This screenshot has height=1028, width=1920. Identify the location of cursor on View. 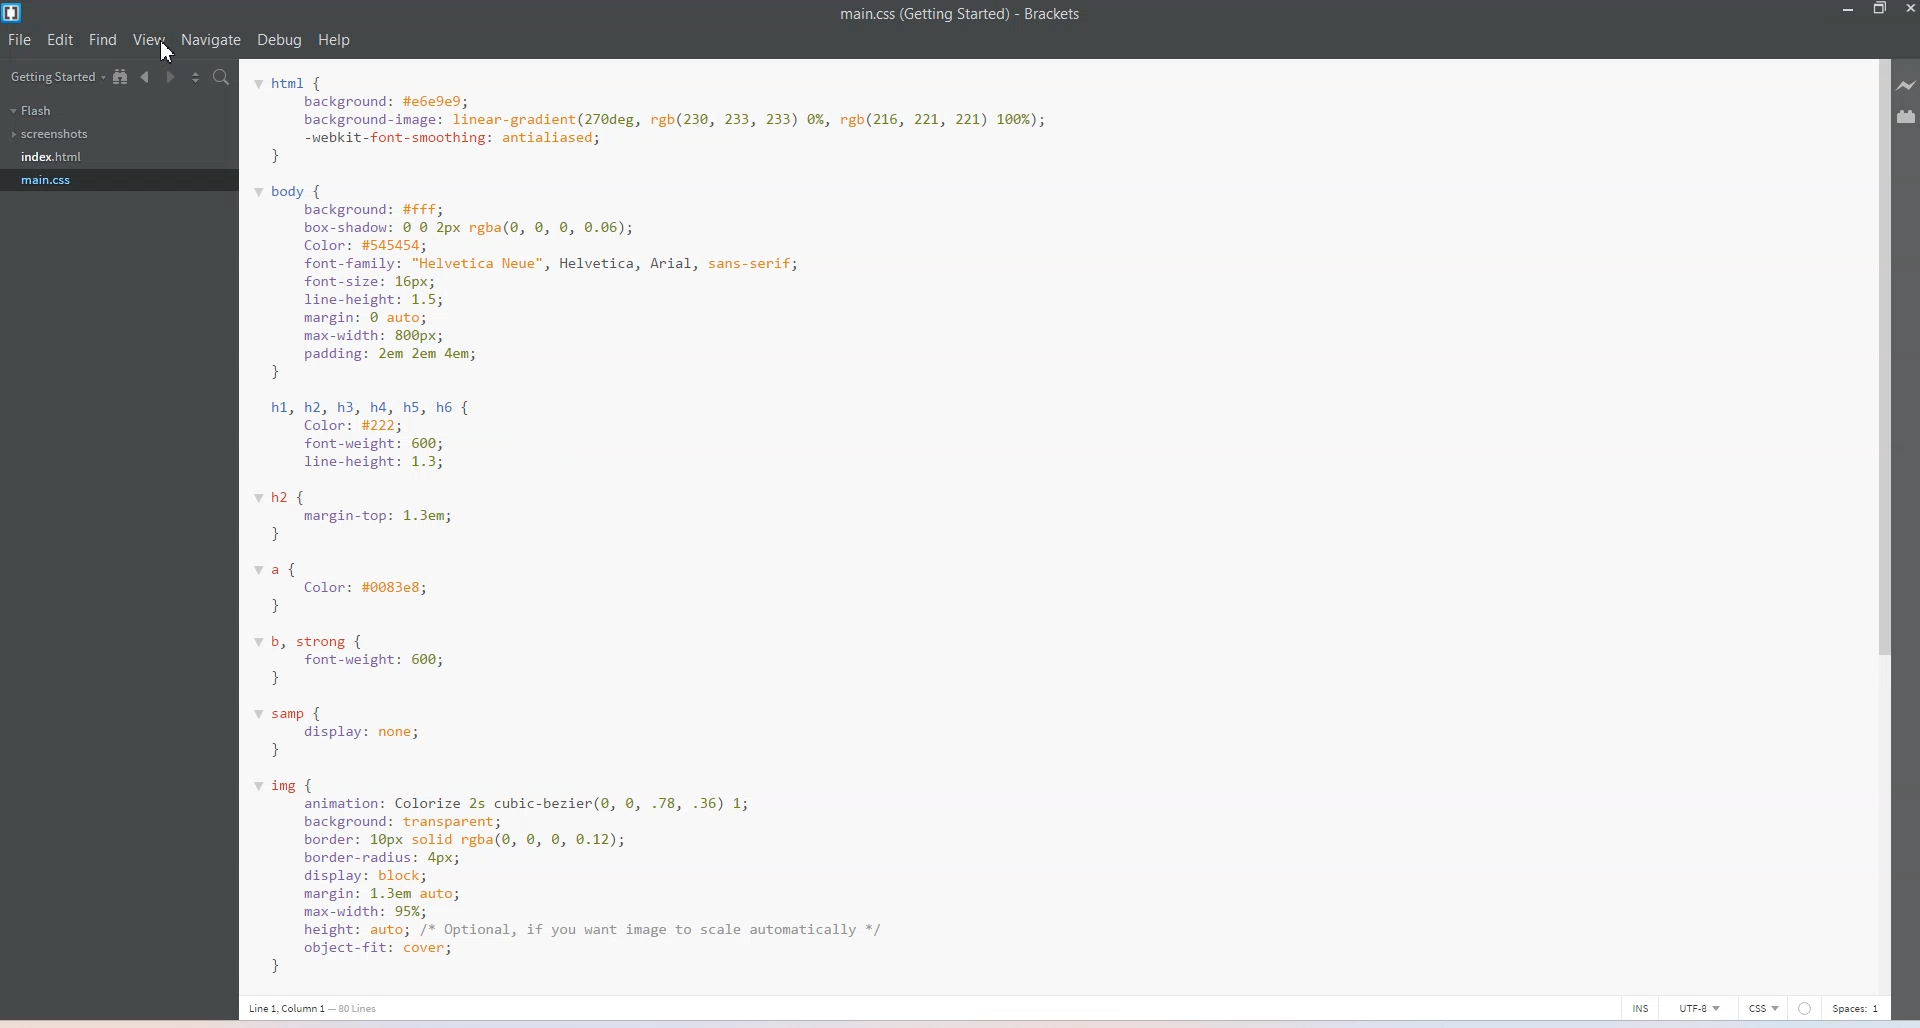
(167, 54).